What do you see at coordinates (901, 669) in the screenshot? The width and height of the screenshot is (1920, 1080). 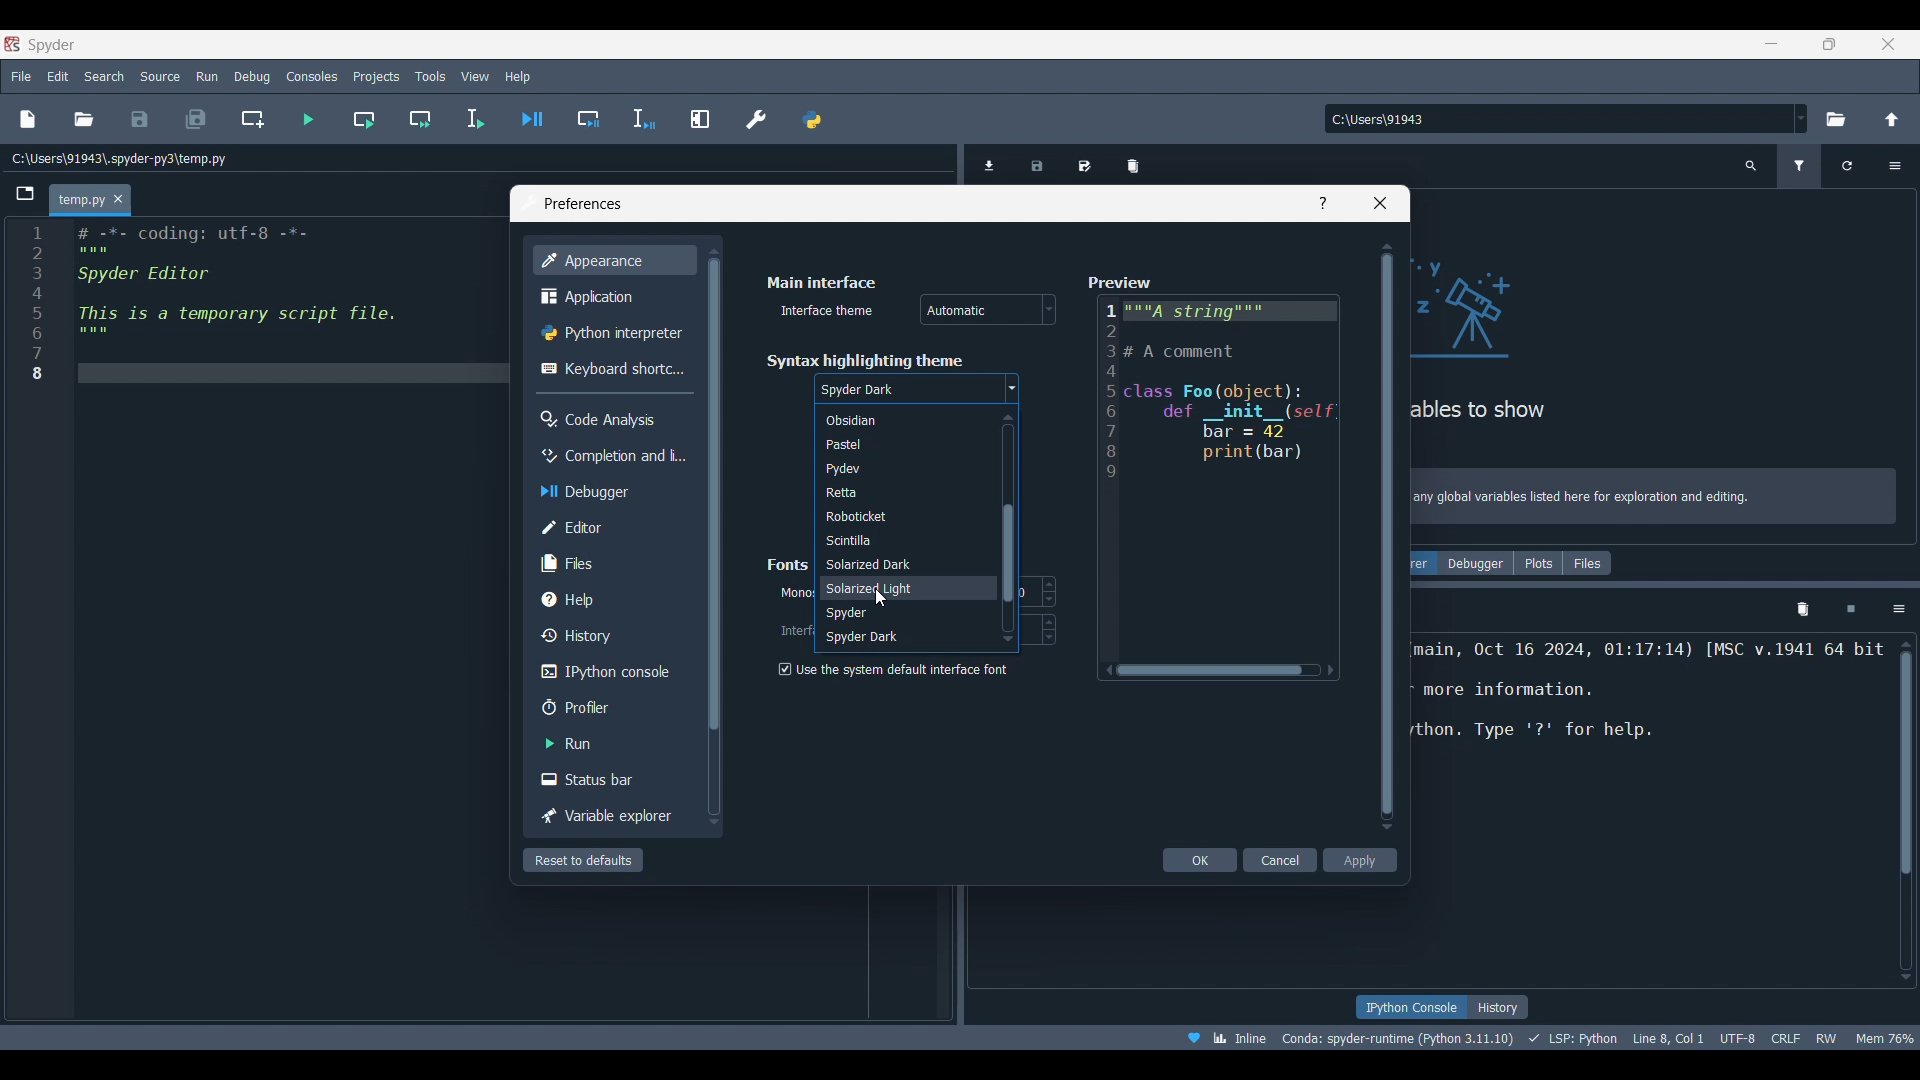 I see `Toggle for system default font` at bounding box center [901, 669].